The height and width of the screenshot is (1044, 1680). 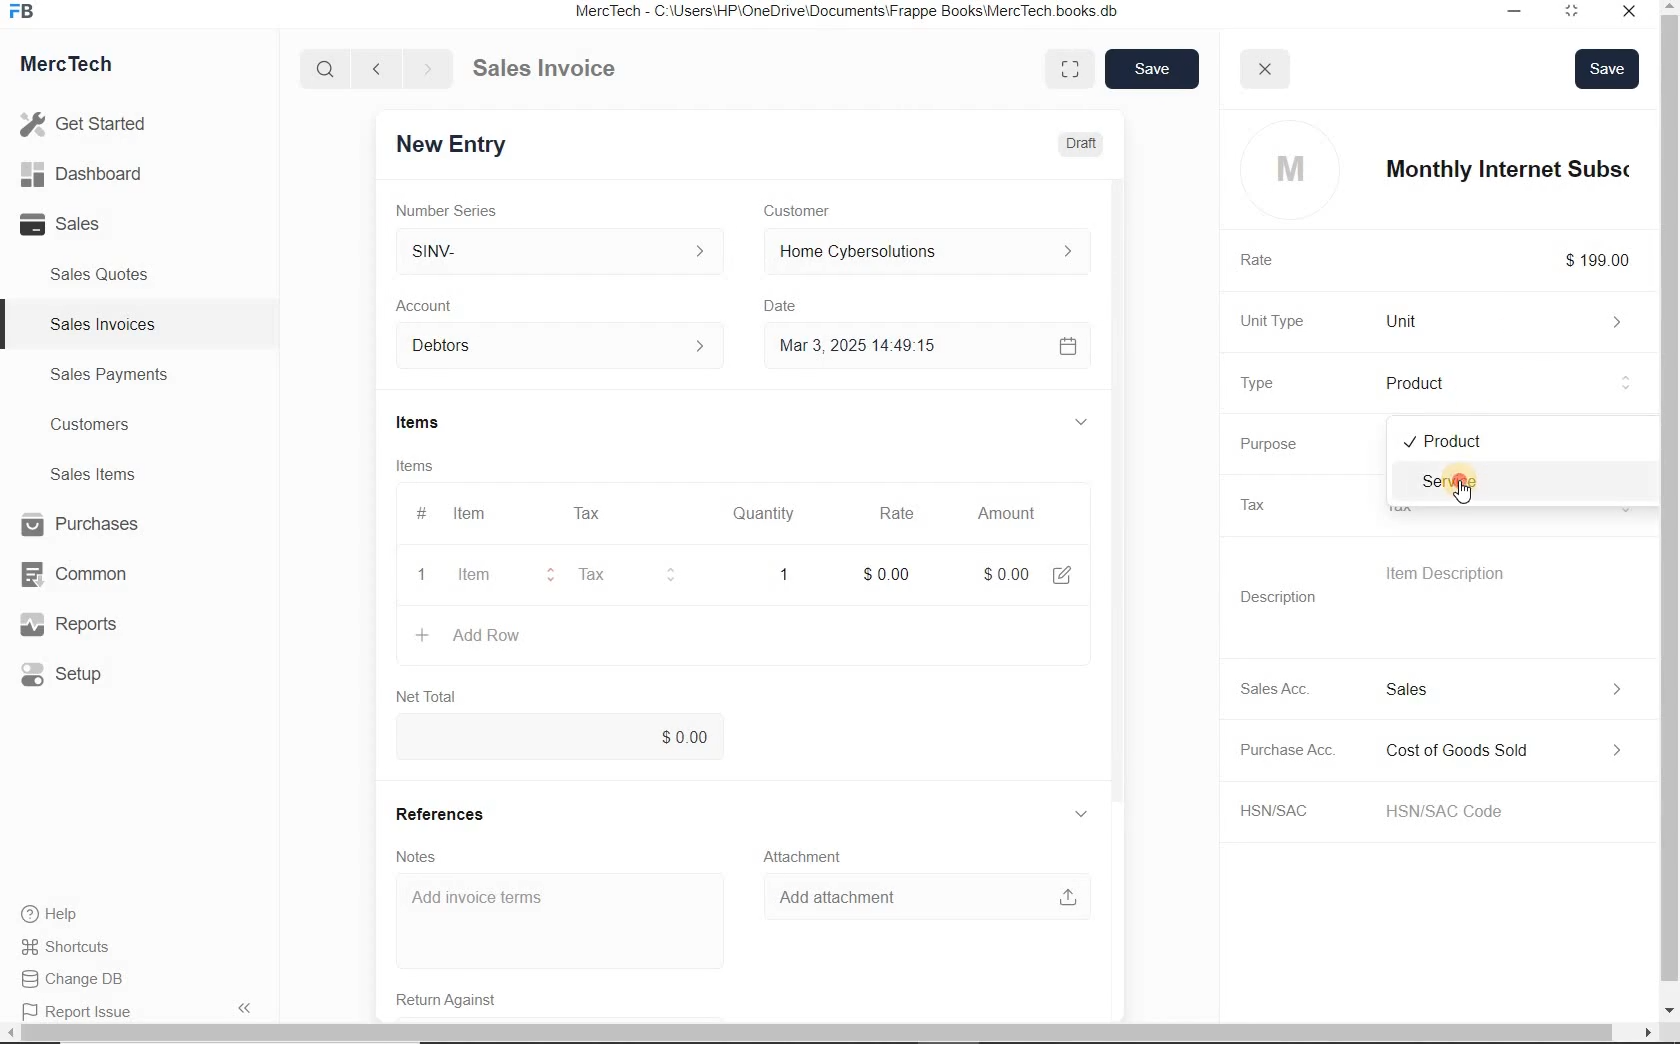 What do you see at coordinates (1068, 70) in the screenshot?
I see `Toggle between form and full width` at bounding box center [1068, 70].